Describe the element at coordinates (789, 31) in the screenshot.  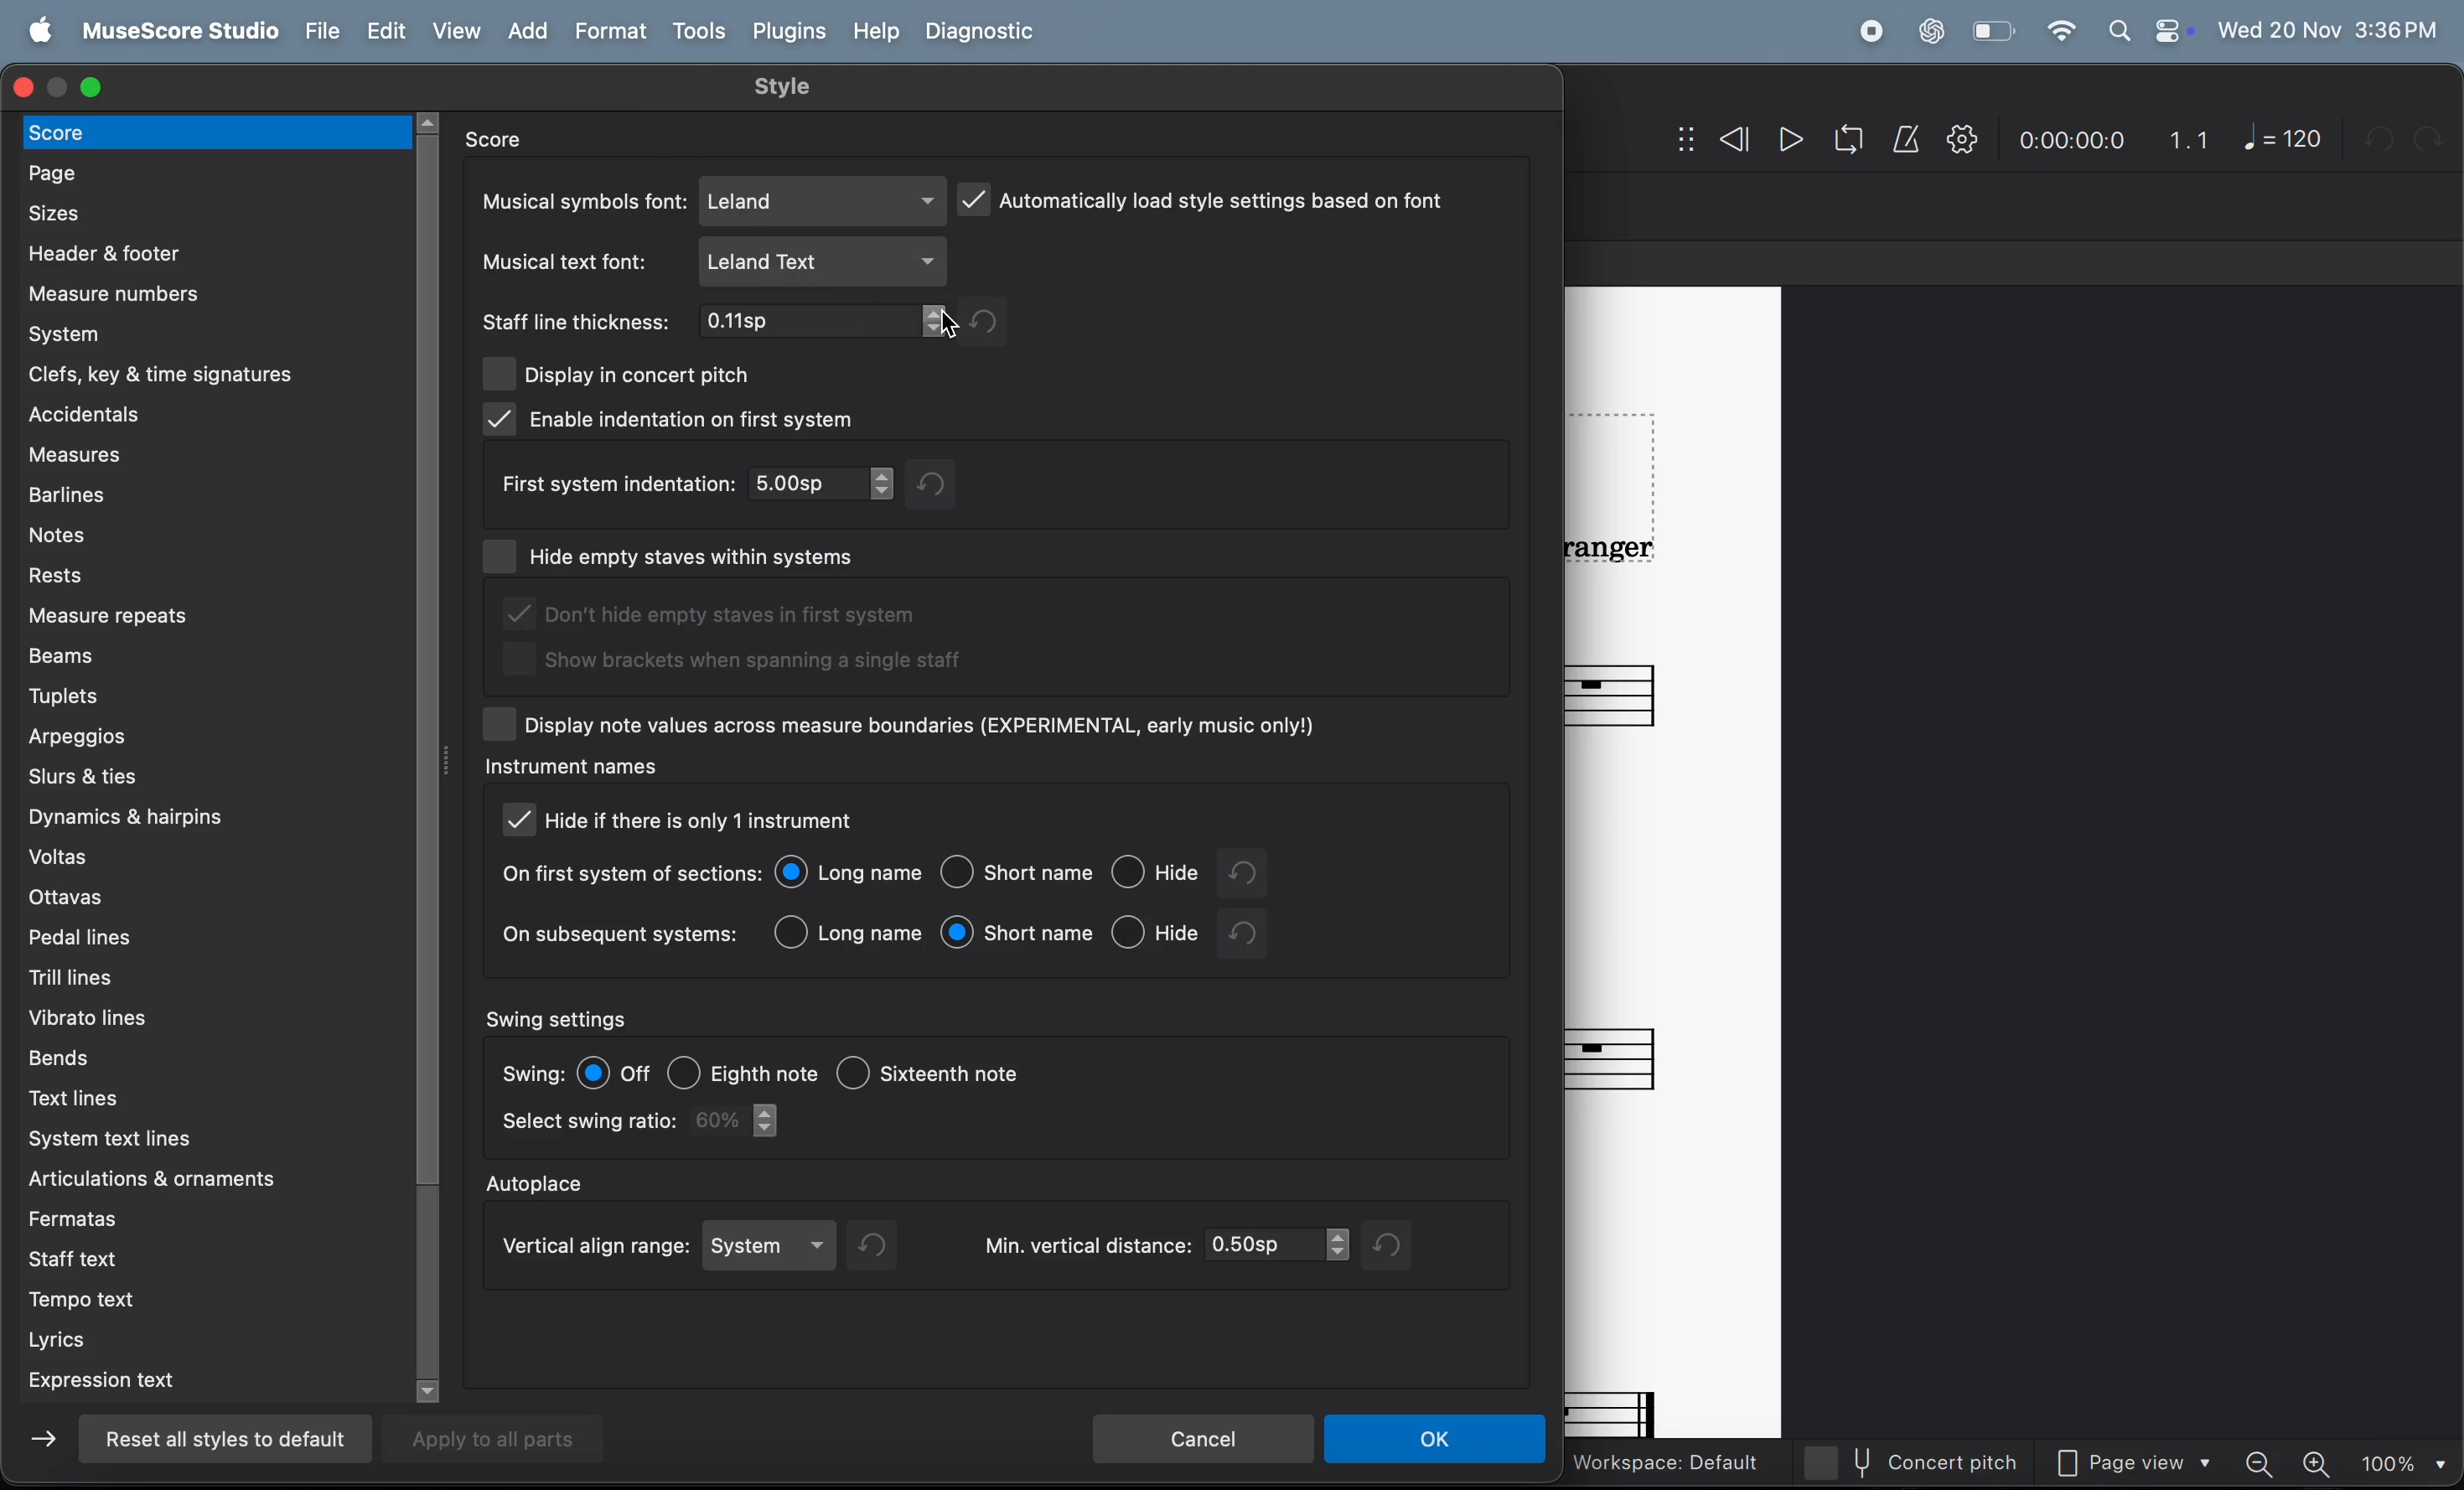
I see `plugins` at that location.